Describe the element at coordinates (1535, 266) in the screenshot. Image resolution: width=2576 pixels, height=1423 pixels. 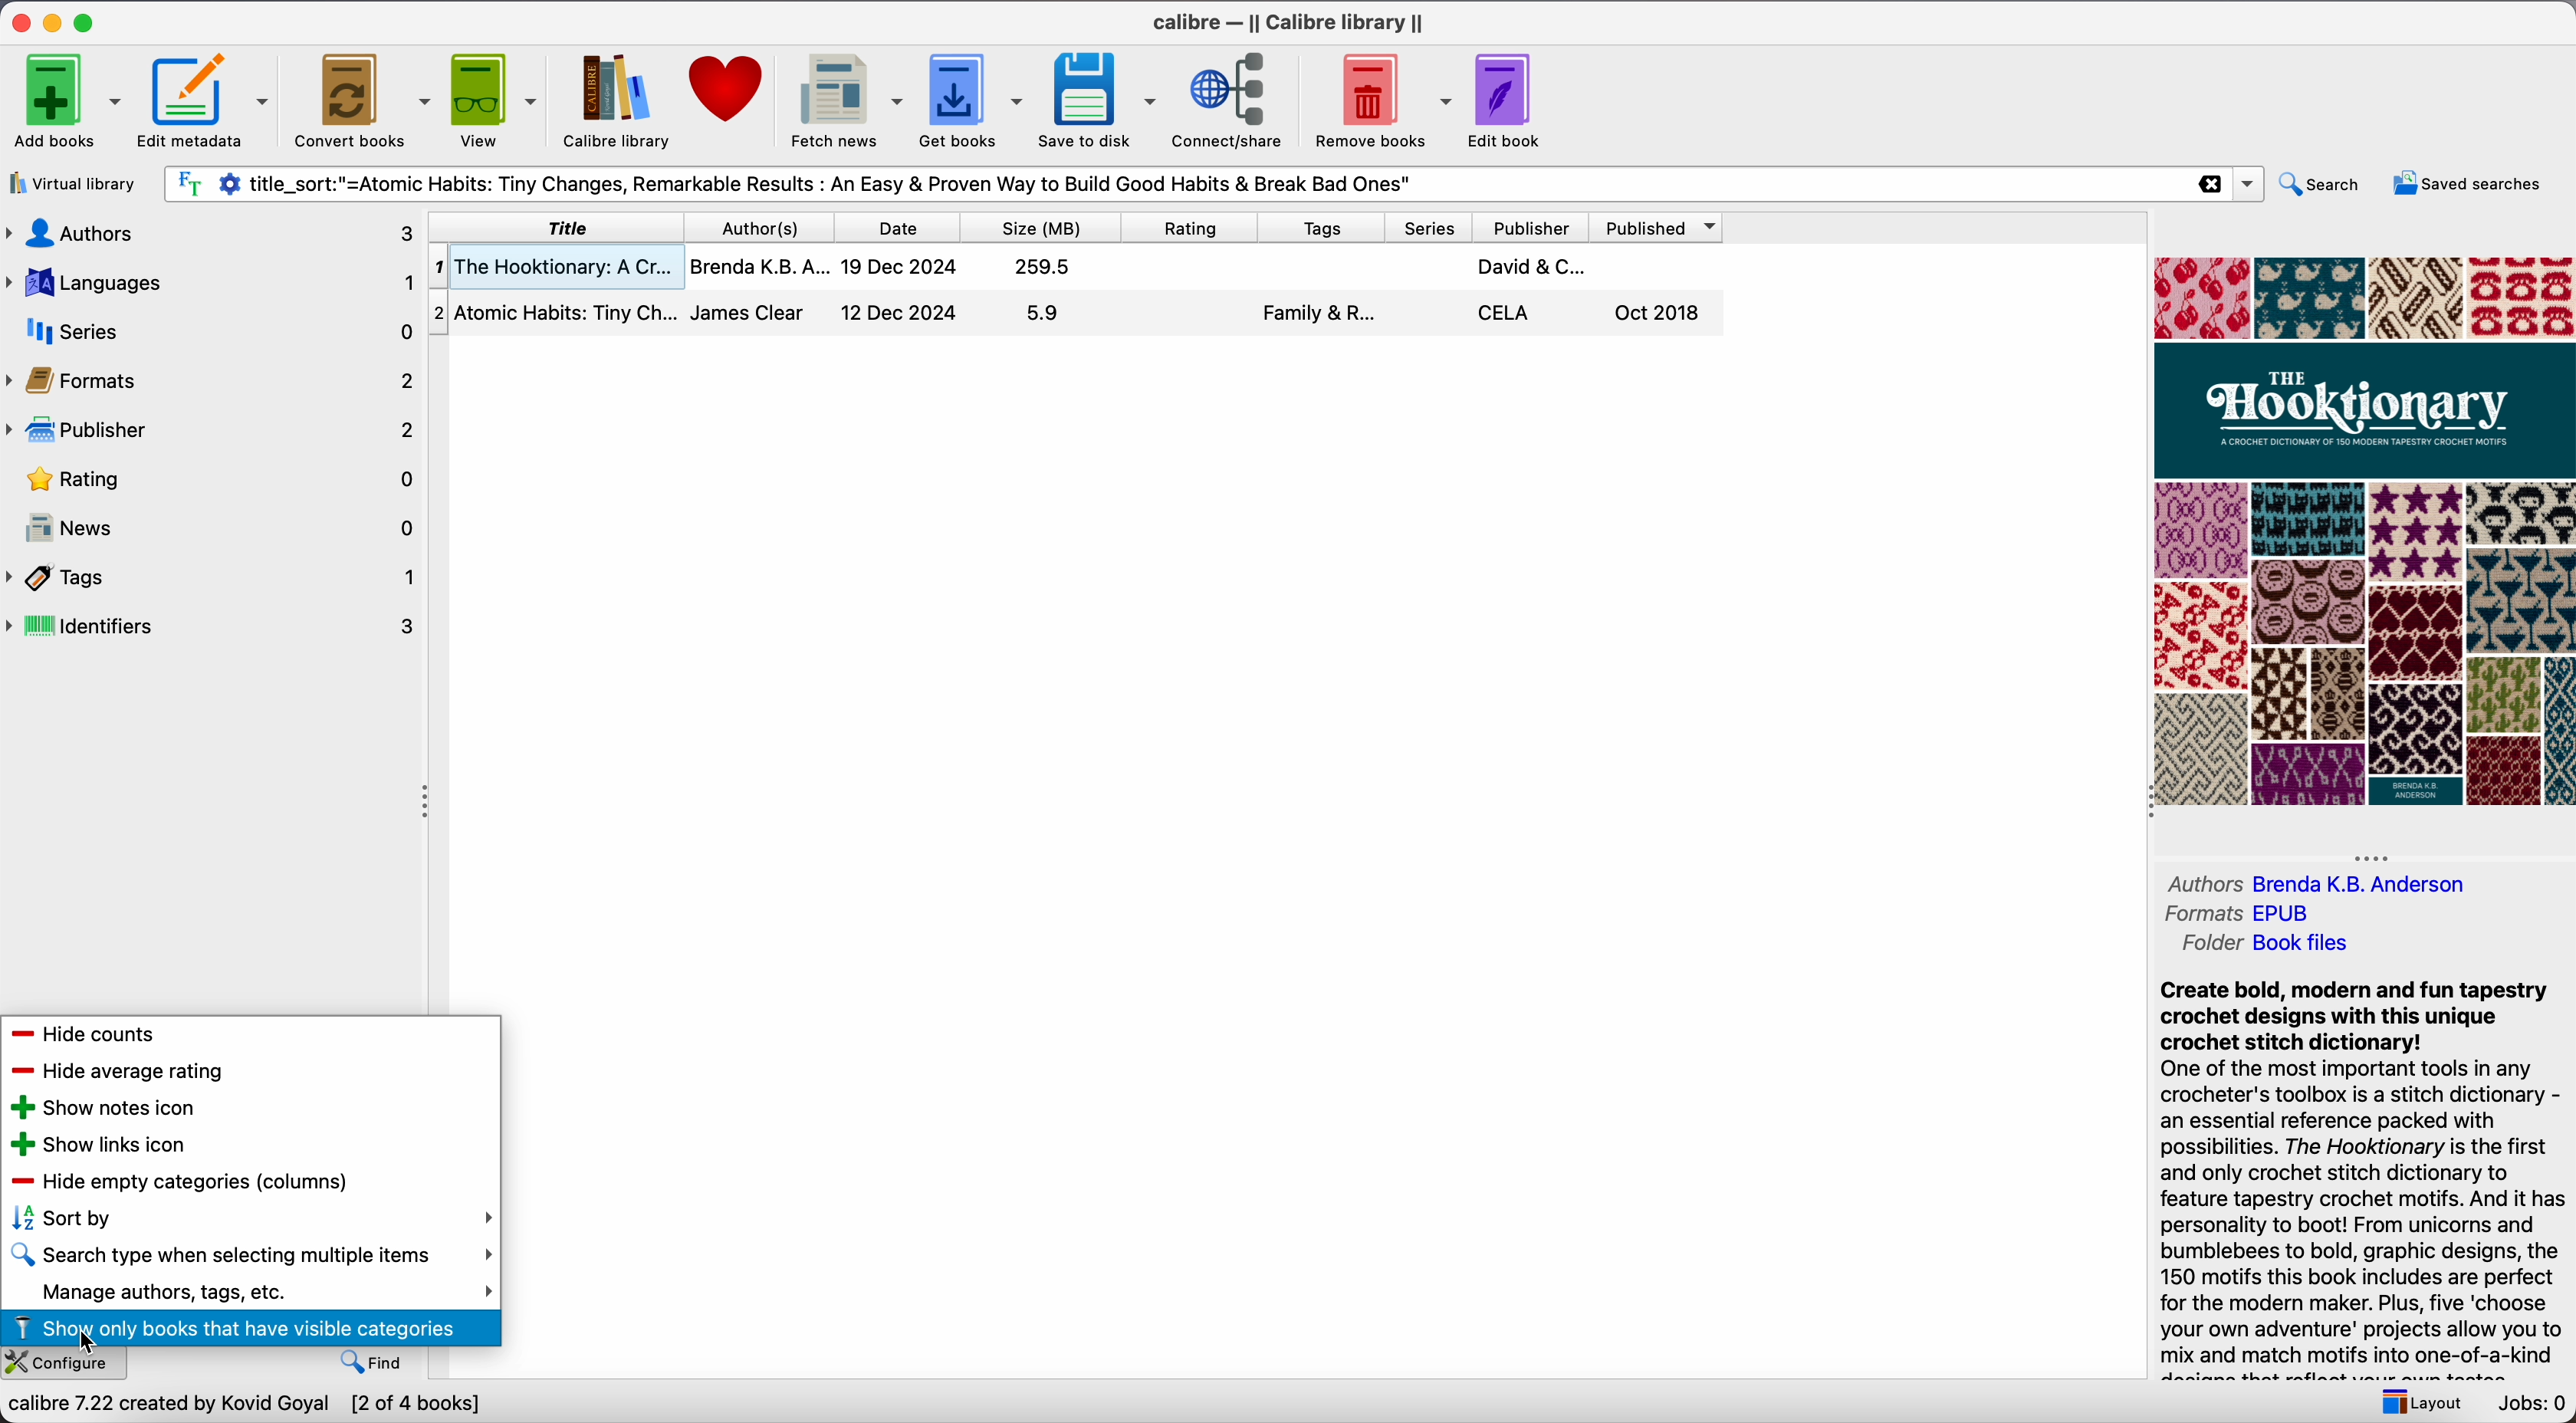
I see `David & C...` at that location.